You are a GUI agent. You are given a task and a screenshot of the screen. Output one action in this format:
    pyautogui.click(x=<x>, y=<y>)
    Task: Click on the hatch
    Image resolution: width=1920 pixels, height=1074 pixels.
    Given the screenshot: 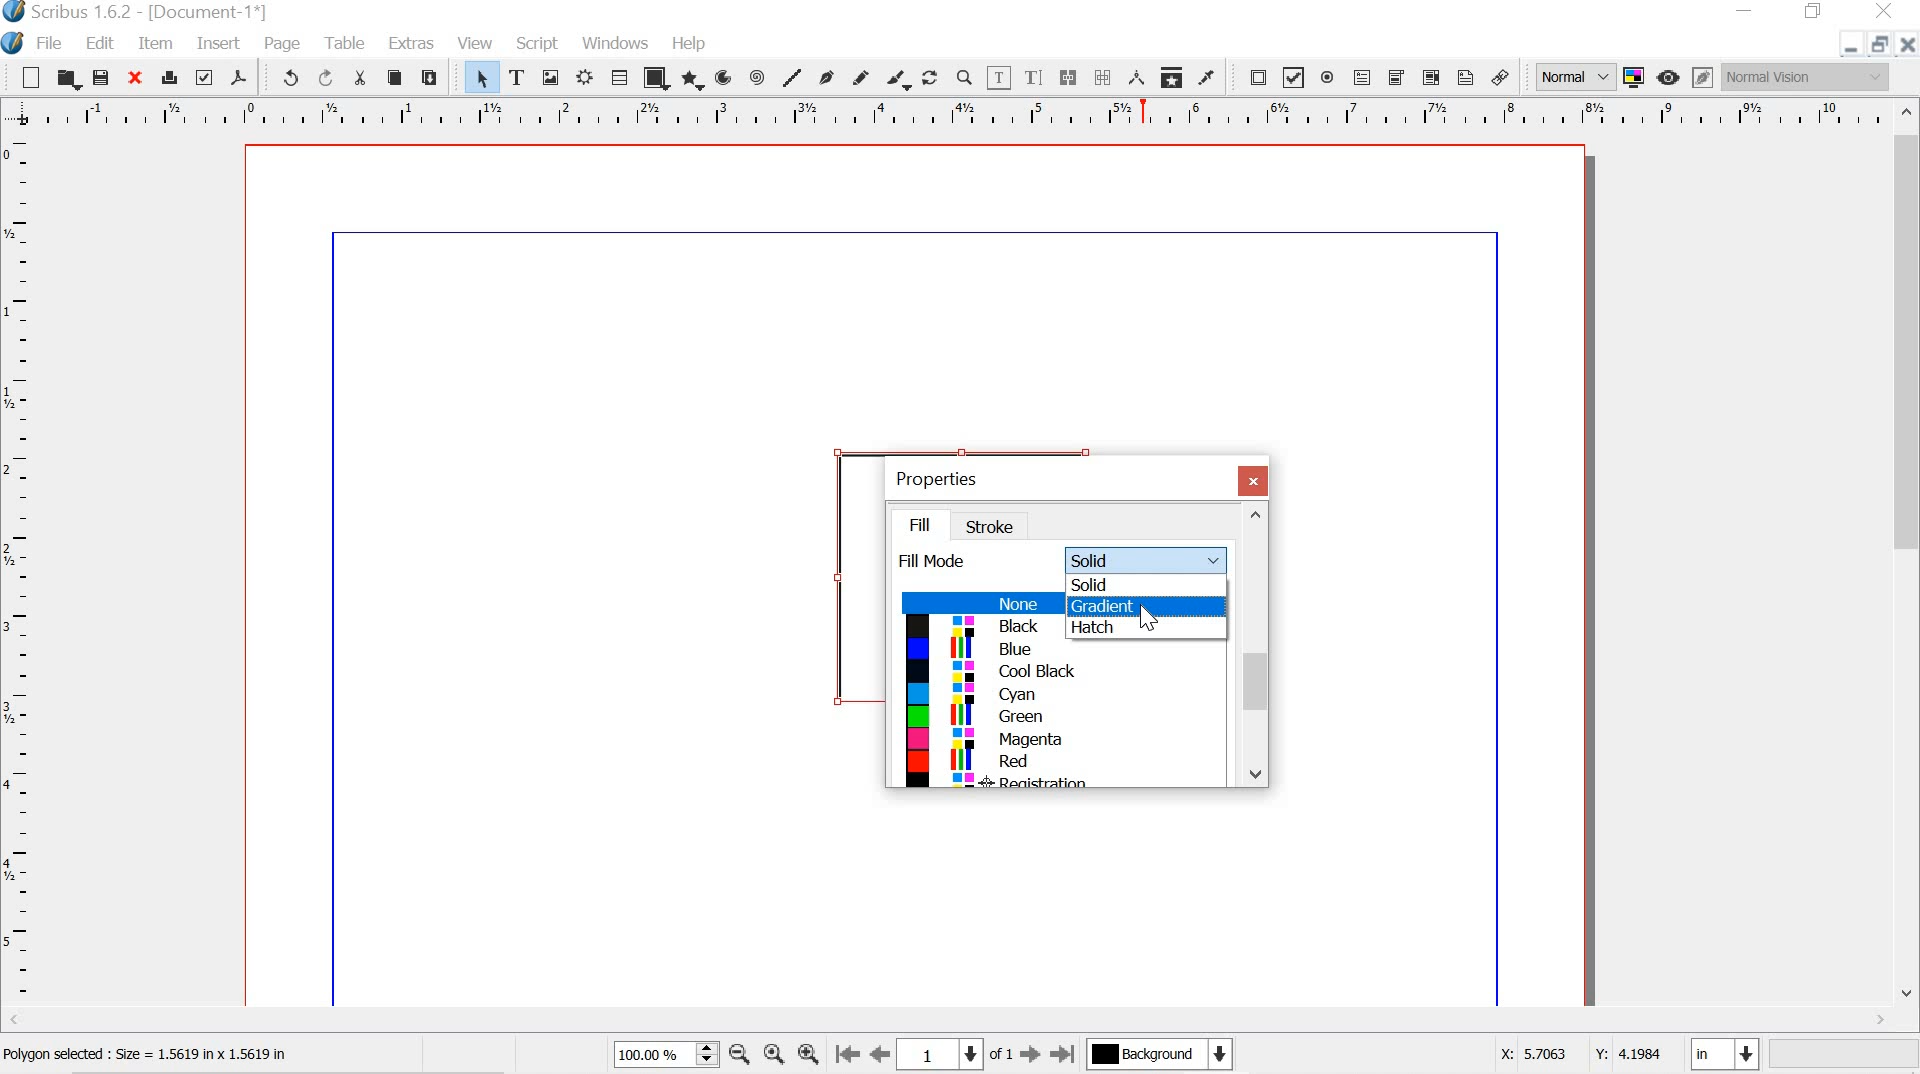 What is the action you would take?
    pyautogui.click(x=1133, y=628)
    